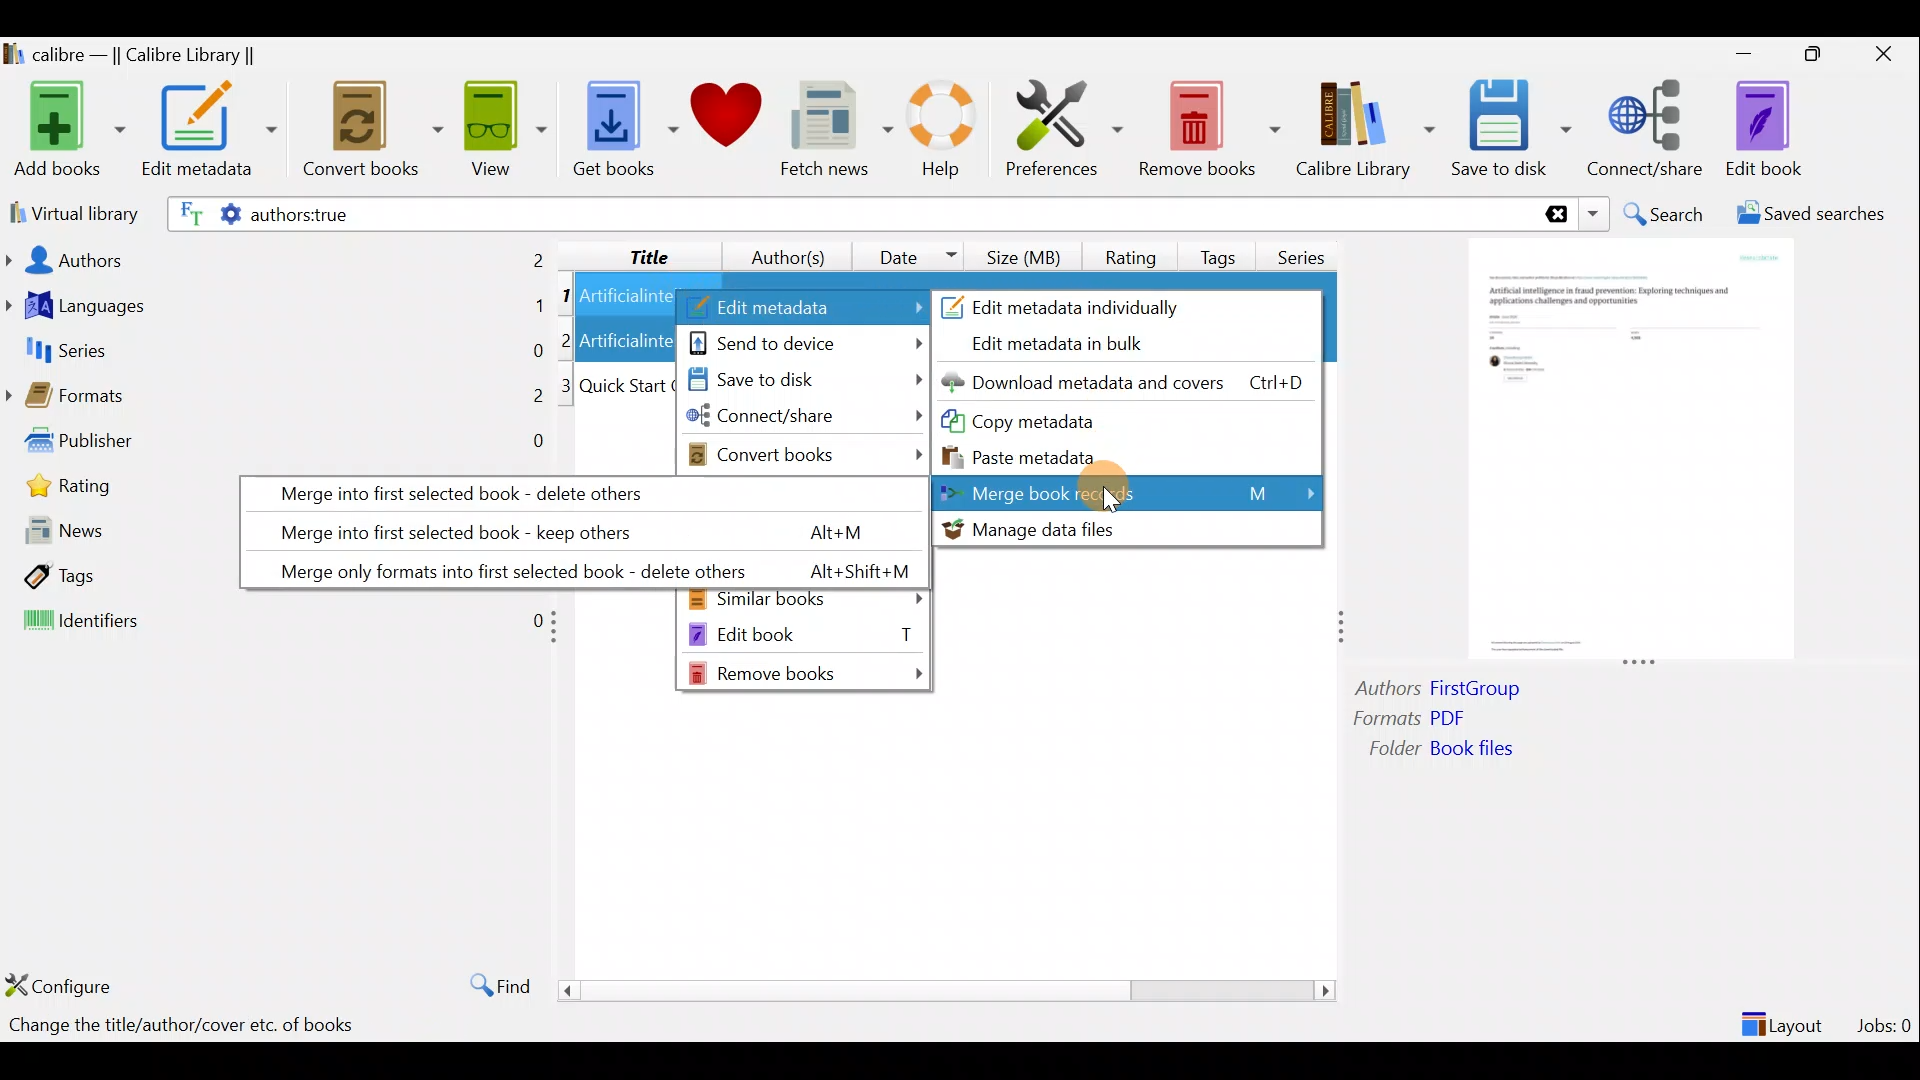  Describe the element at coordinates (181, 1027) in the screenshot. I see `Change the title/author/cover etc. of books` at that location.